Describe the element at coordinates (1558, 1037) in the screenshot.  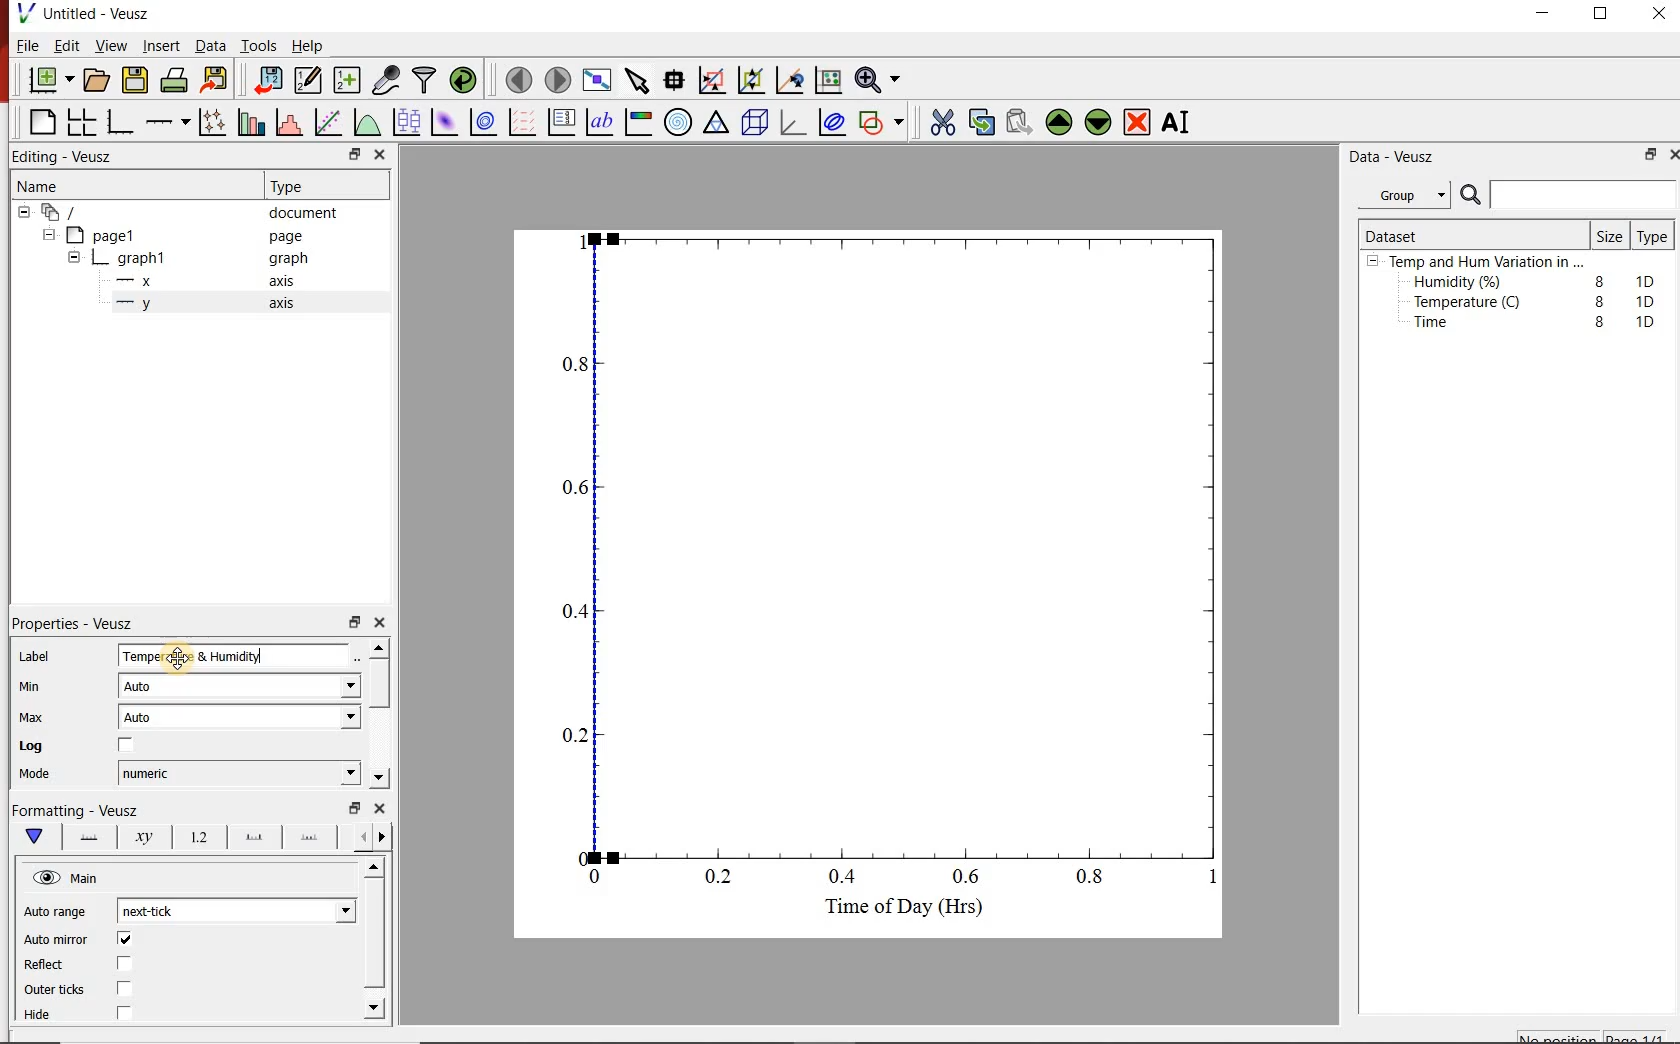
I see `No position` at that location.